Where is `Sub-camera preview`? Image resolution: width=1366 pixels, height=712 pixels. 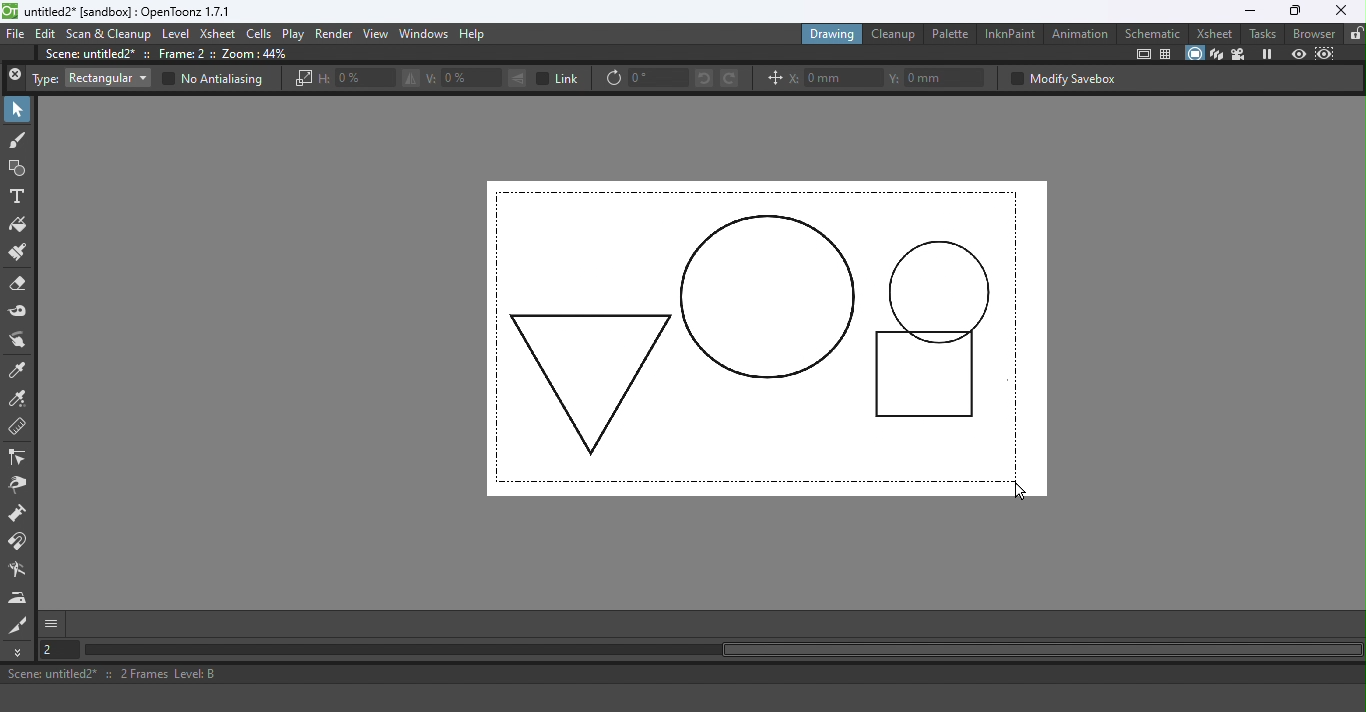
Sub-camera preview is located at coordinates (1325, 53).